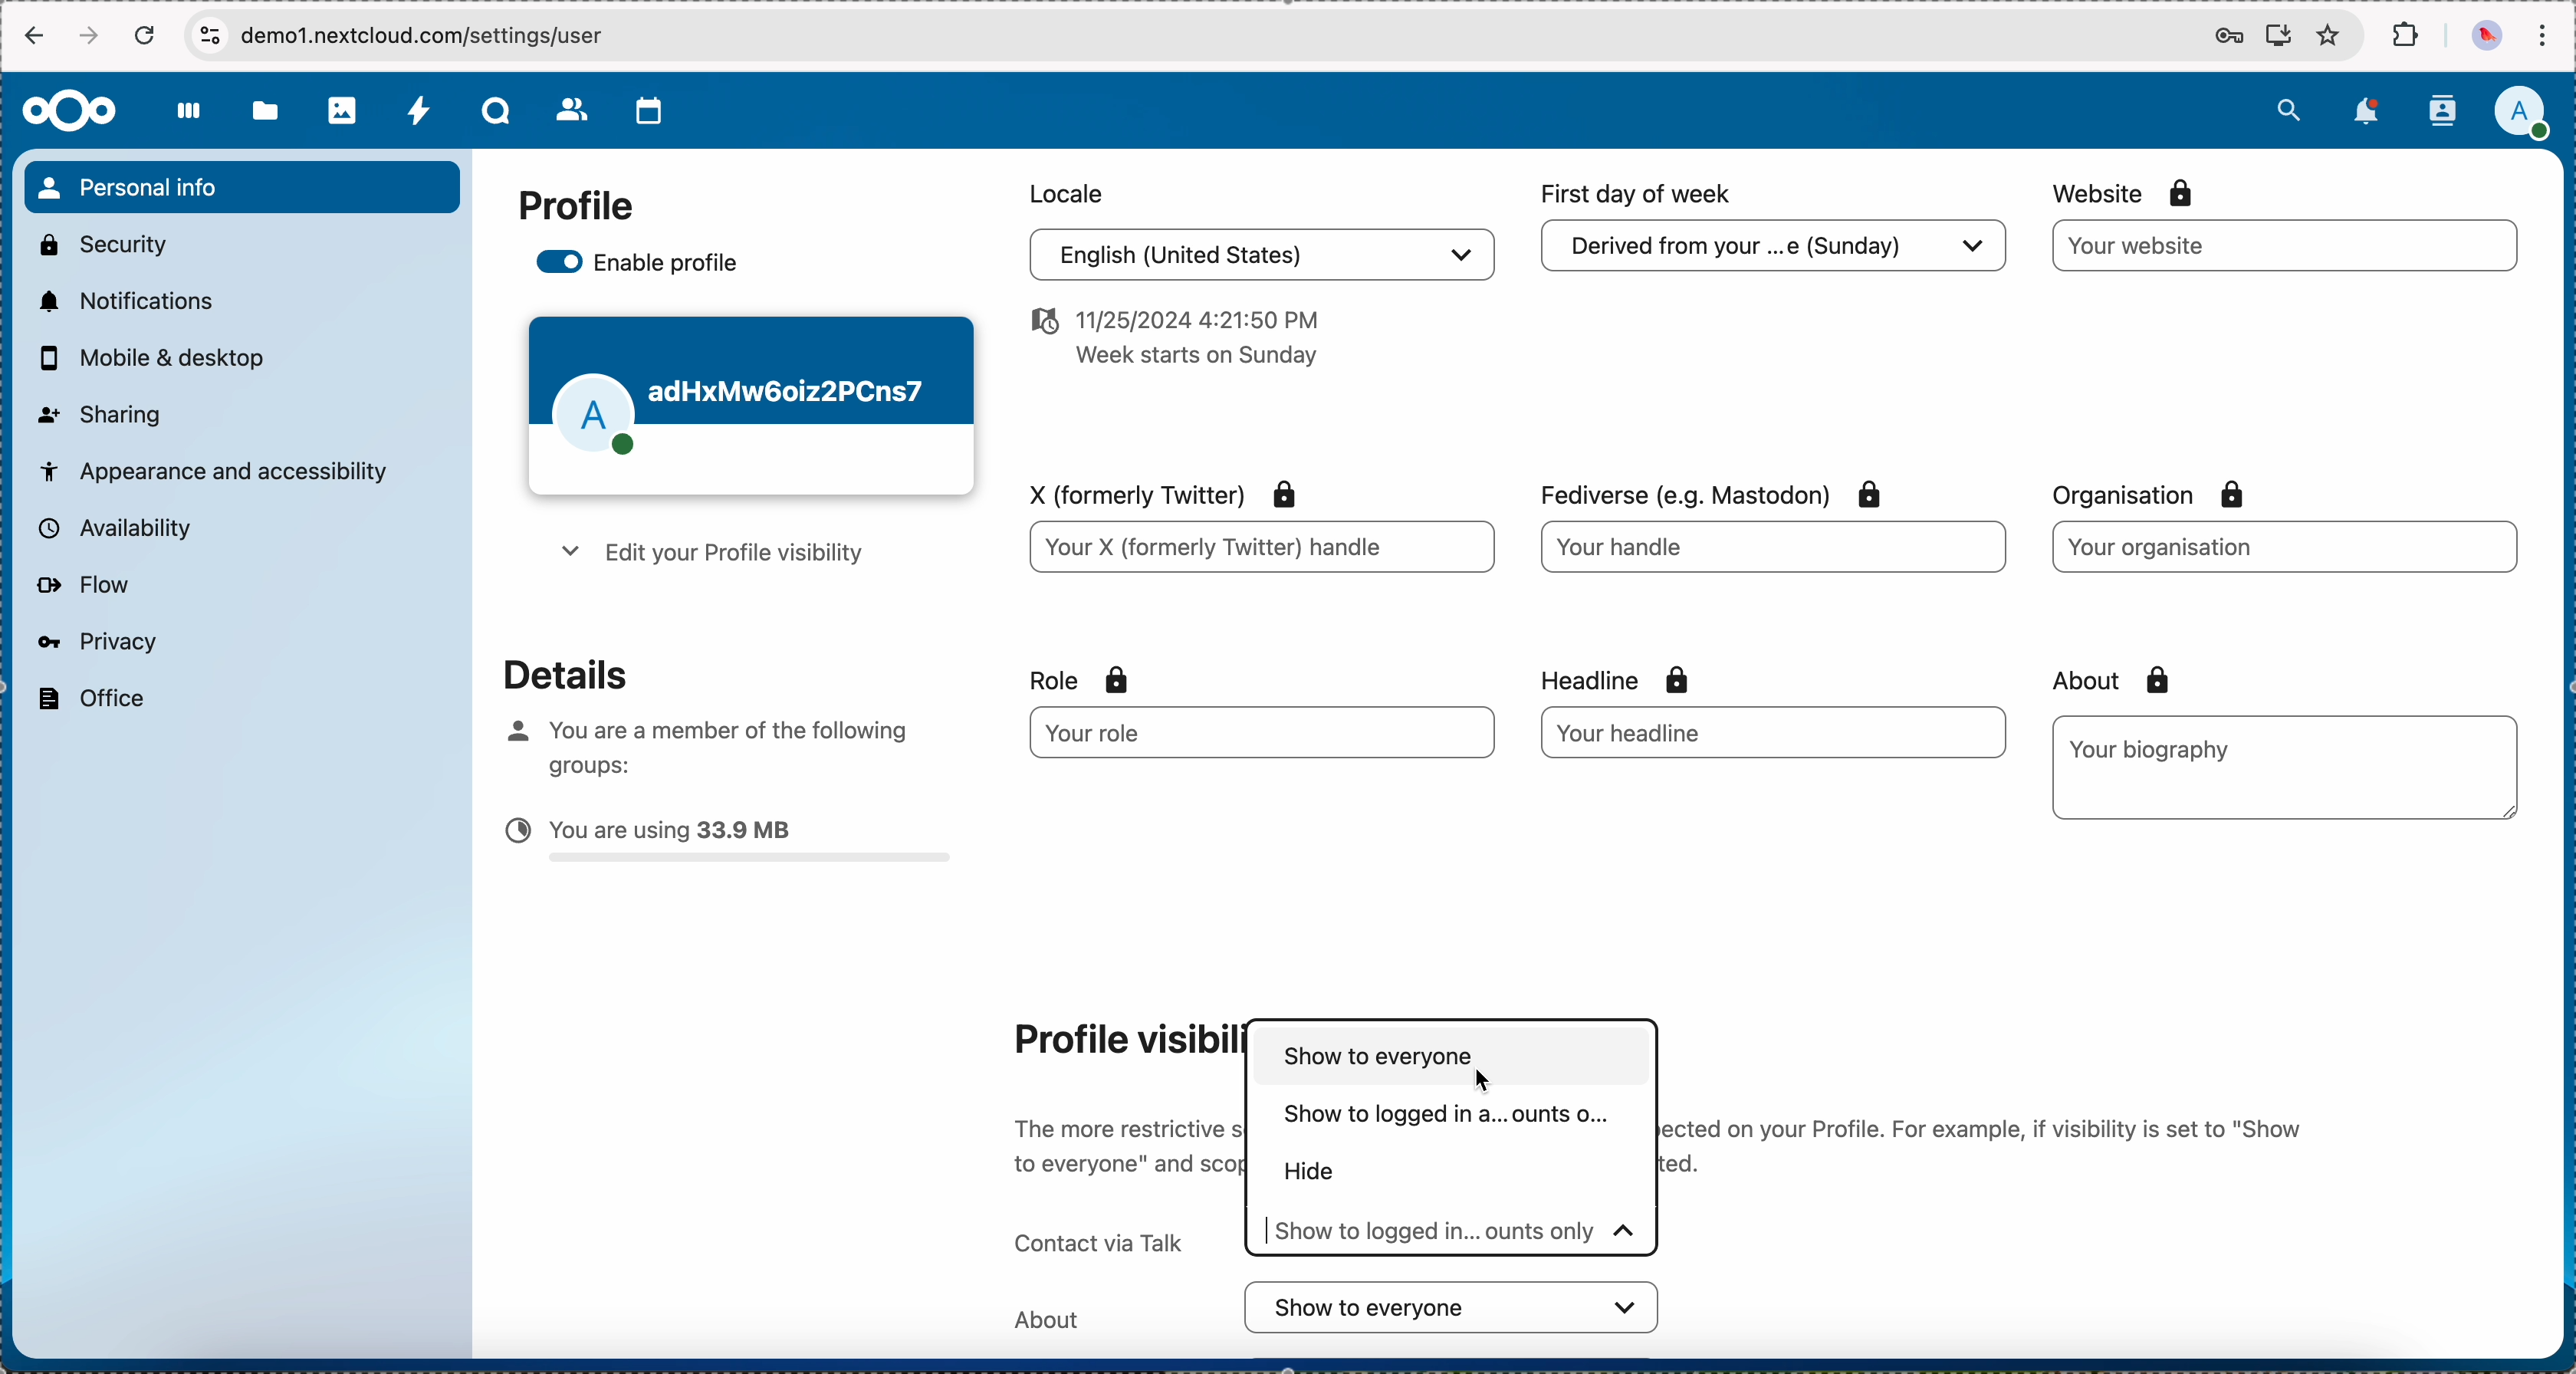 The image size is (2576, 1374). Describe the element at coordinates (1713, 732) in the screenshot. I see `your headline` at that location.